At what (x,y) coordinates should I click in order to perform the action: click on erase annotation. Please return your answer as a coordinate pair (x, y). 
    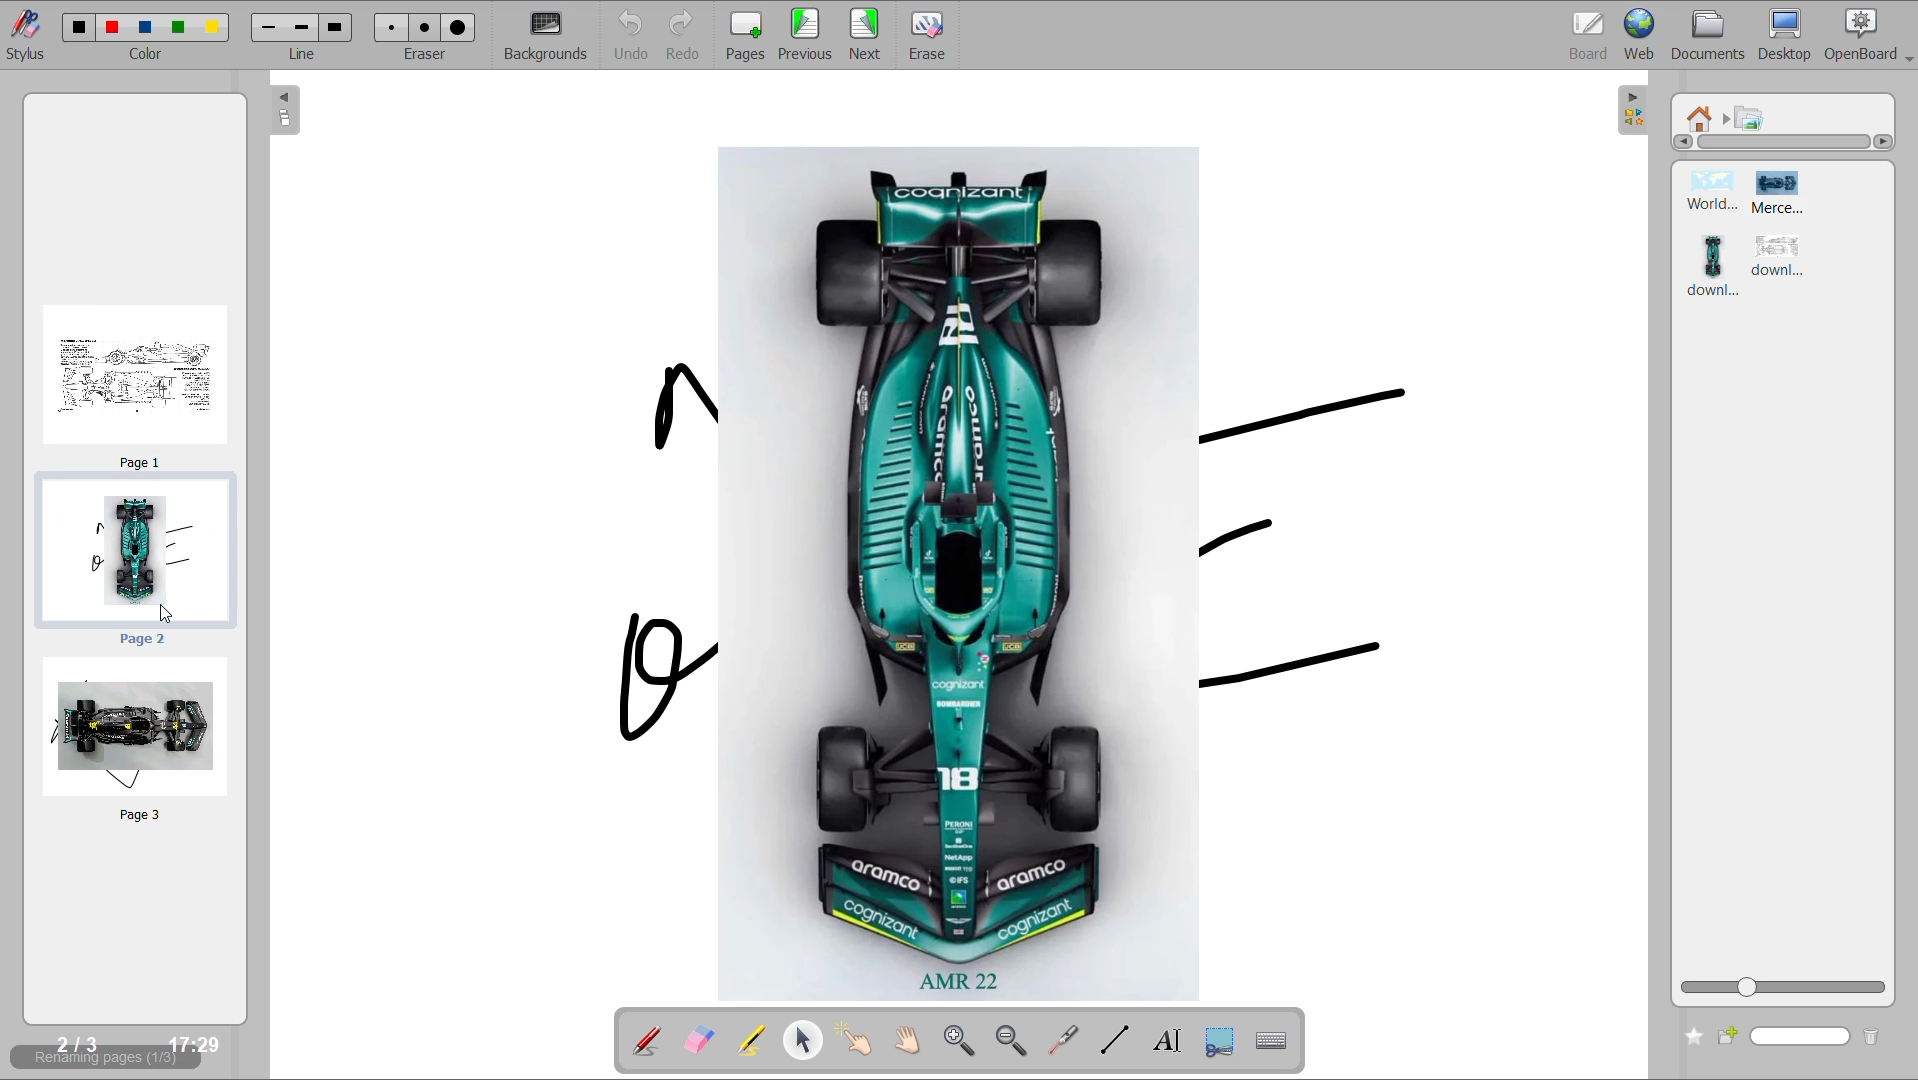
    Looking at the image, I should click on (695, 1042).